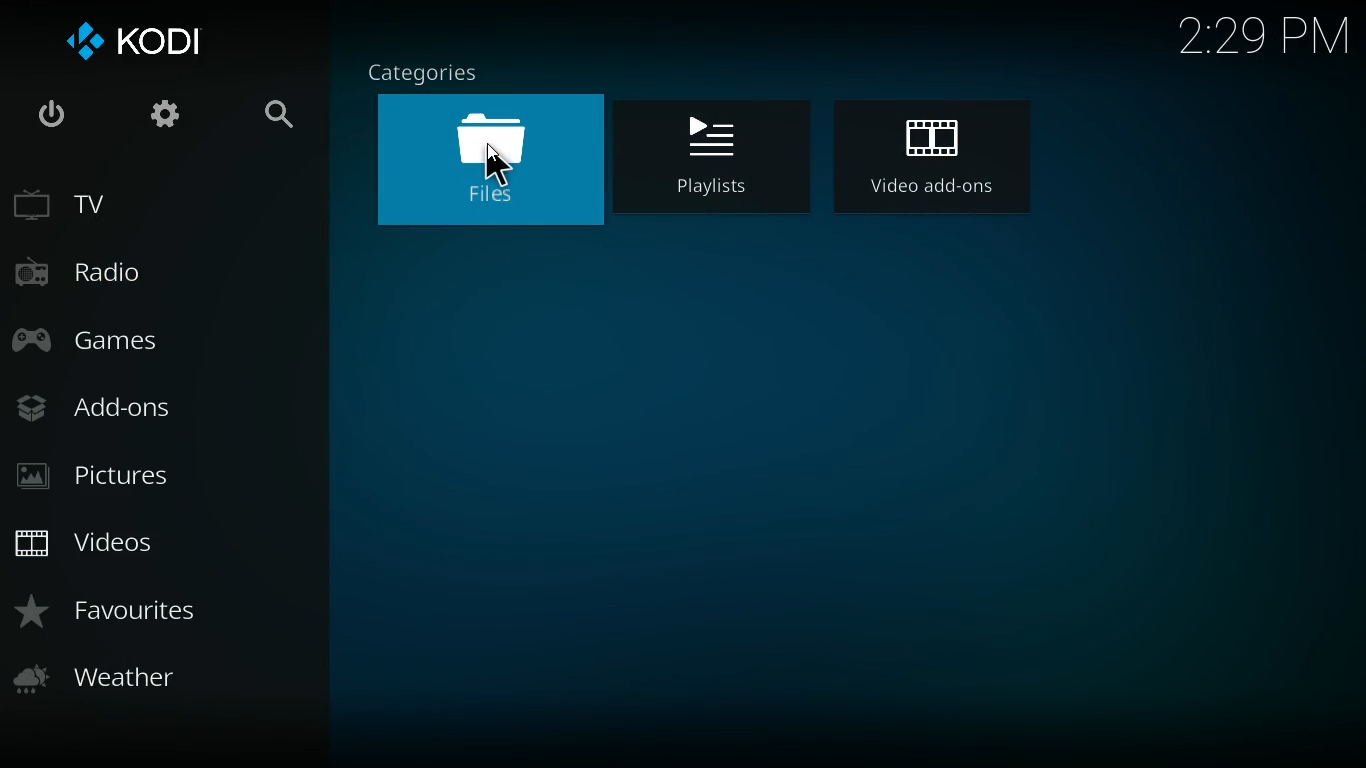 The image size is (1366, 768). Describe the element at coordinates (165, 543) in the screenshot. I see `videos` at that location.